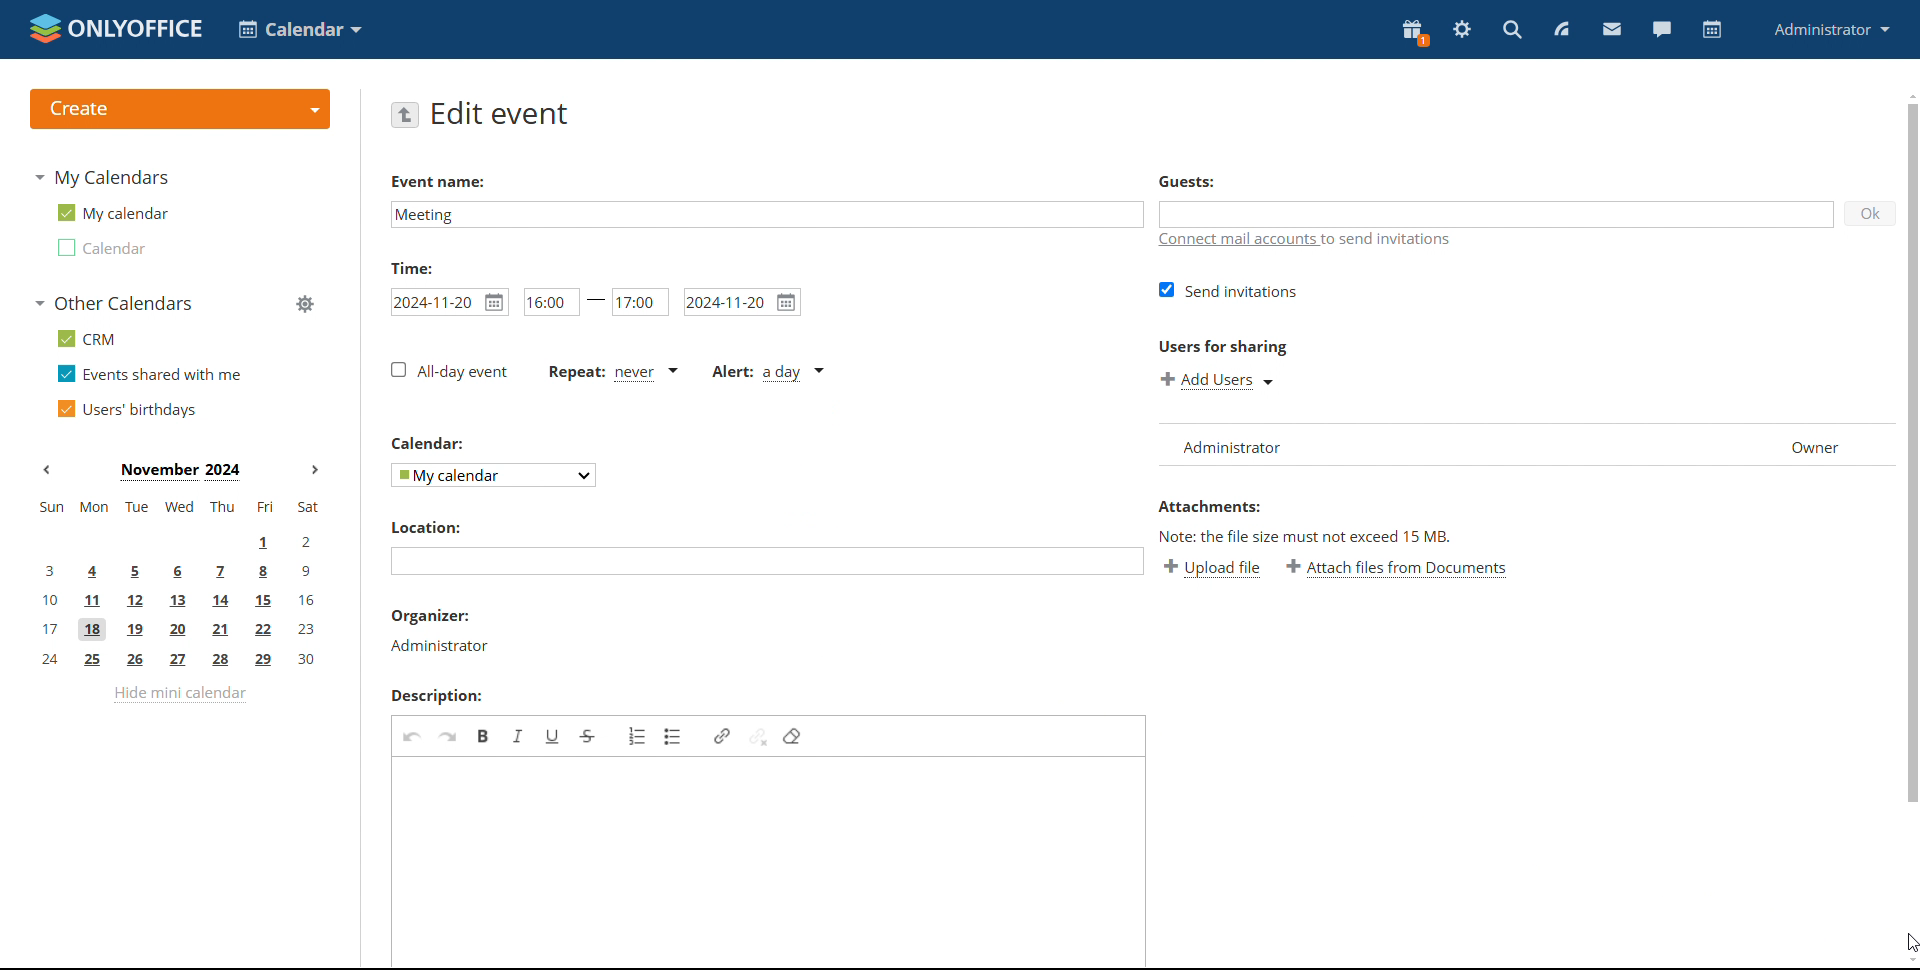  What do you see at coordinates (1524, 446) in the screenshot?
I see `list of users` at bounding box center [1524, 446].